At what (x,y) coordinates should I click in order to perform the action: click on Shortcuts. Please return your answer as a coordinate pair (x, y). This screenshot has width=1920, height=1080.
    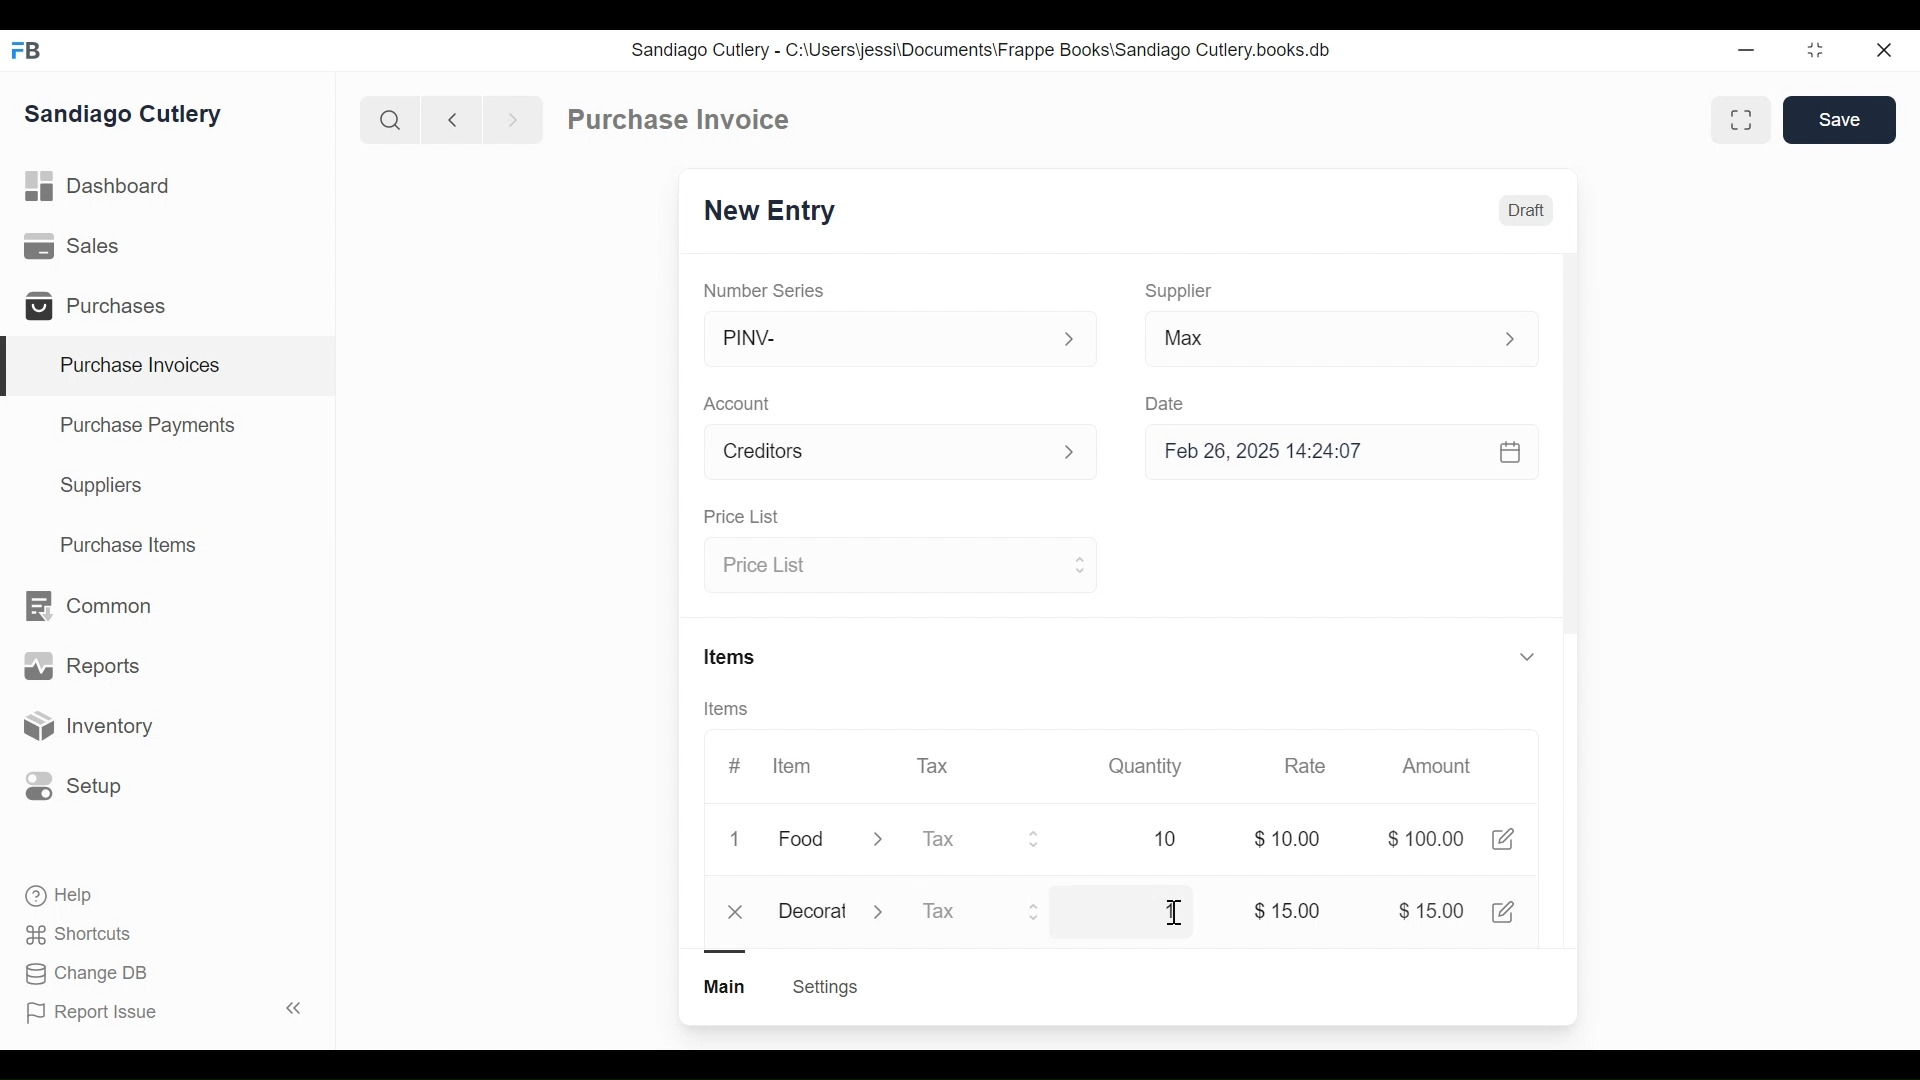
    Looking at the image, I should click on (81, 933).